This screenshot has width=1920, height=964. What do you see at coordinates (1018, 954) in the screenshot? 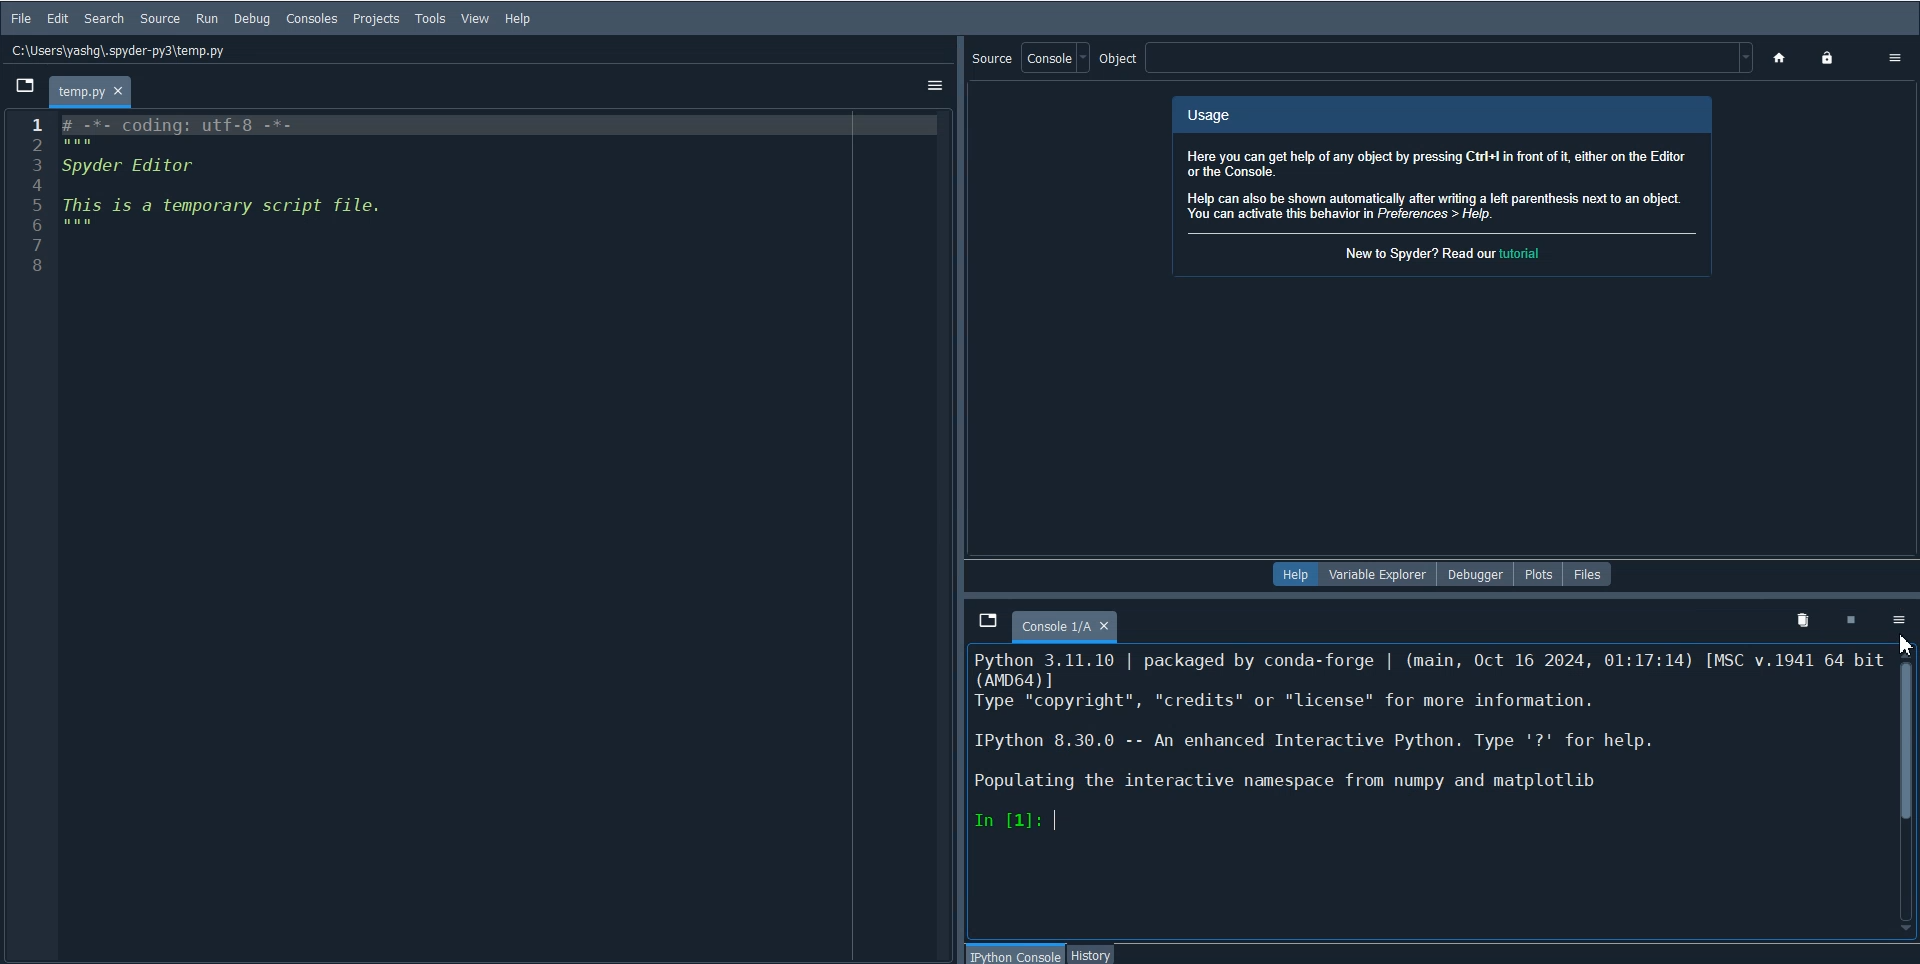
I see `IPython console` at bounding box center [1018, 954].